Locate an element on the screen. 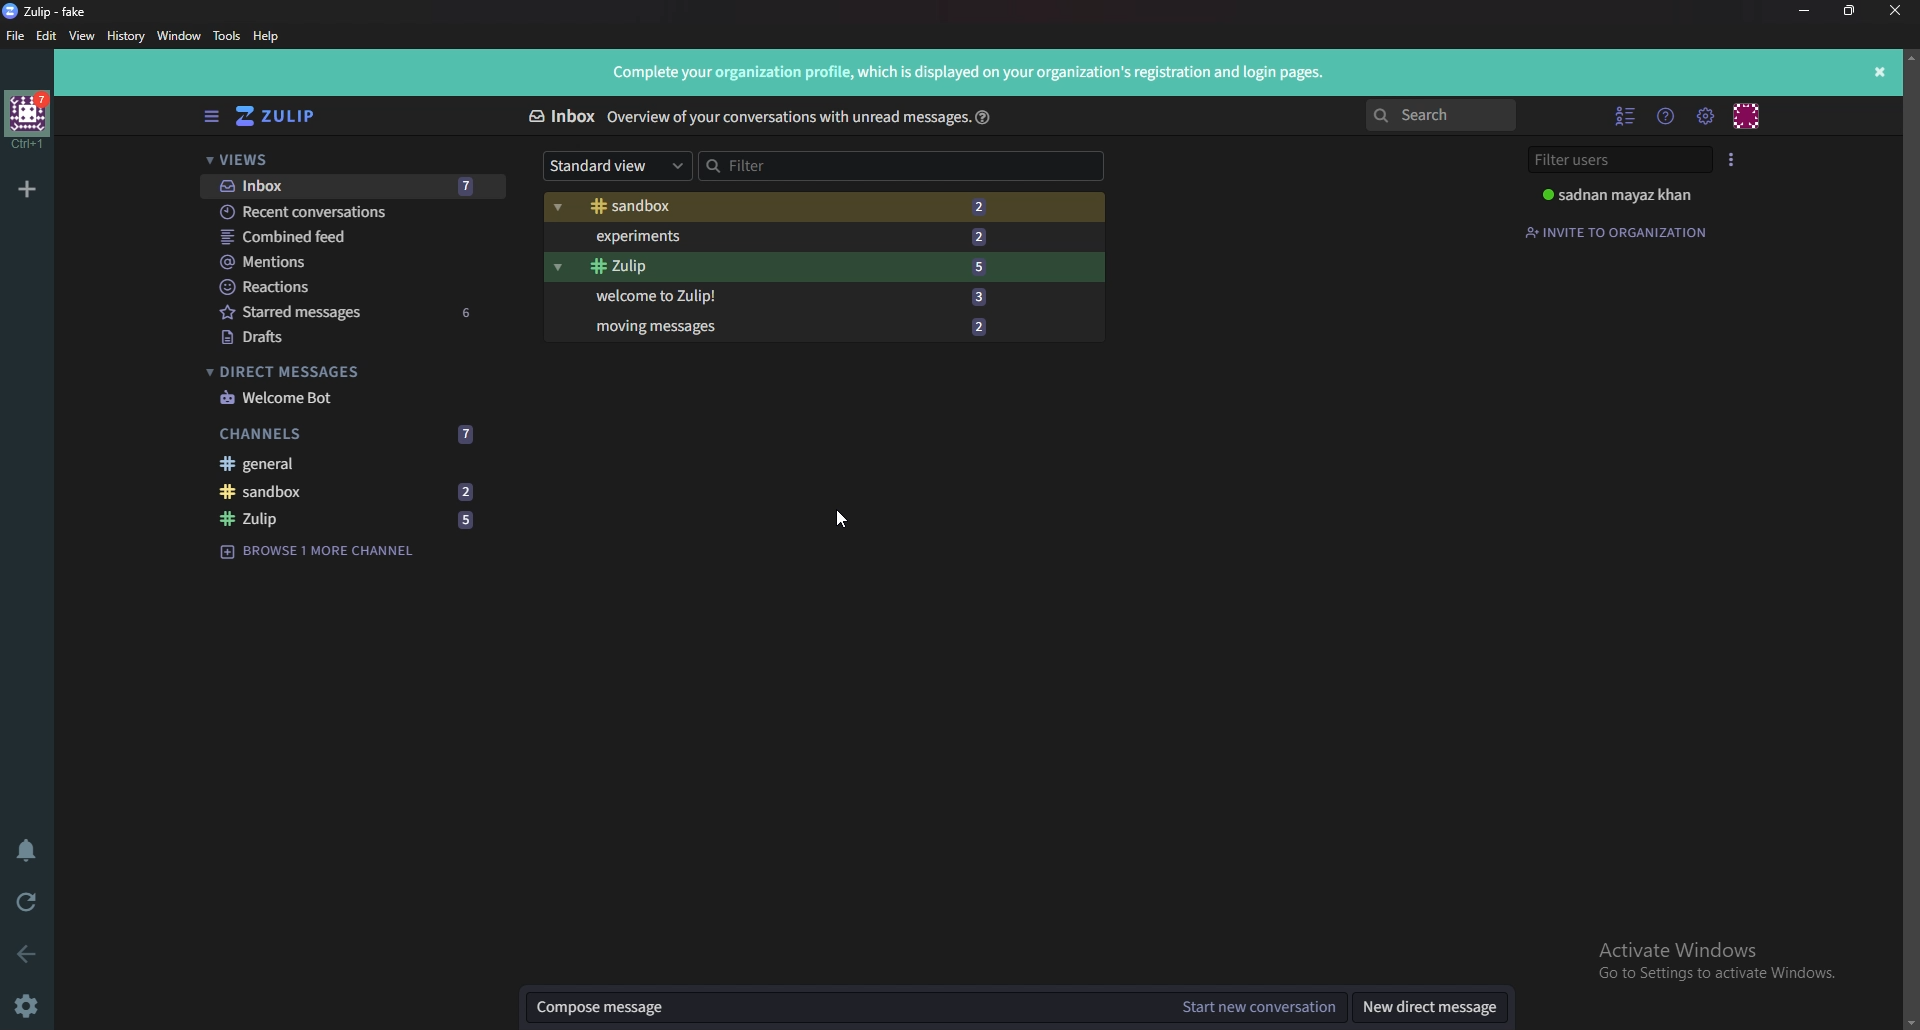  Reactions is located at coordinates (356, 288).